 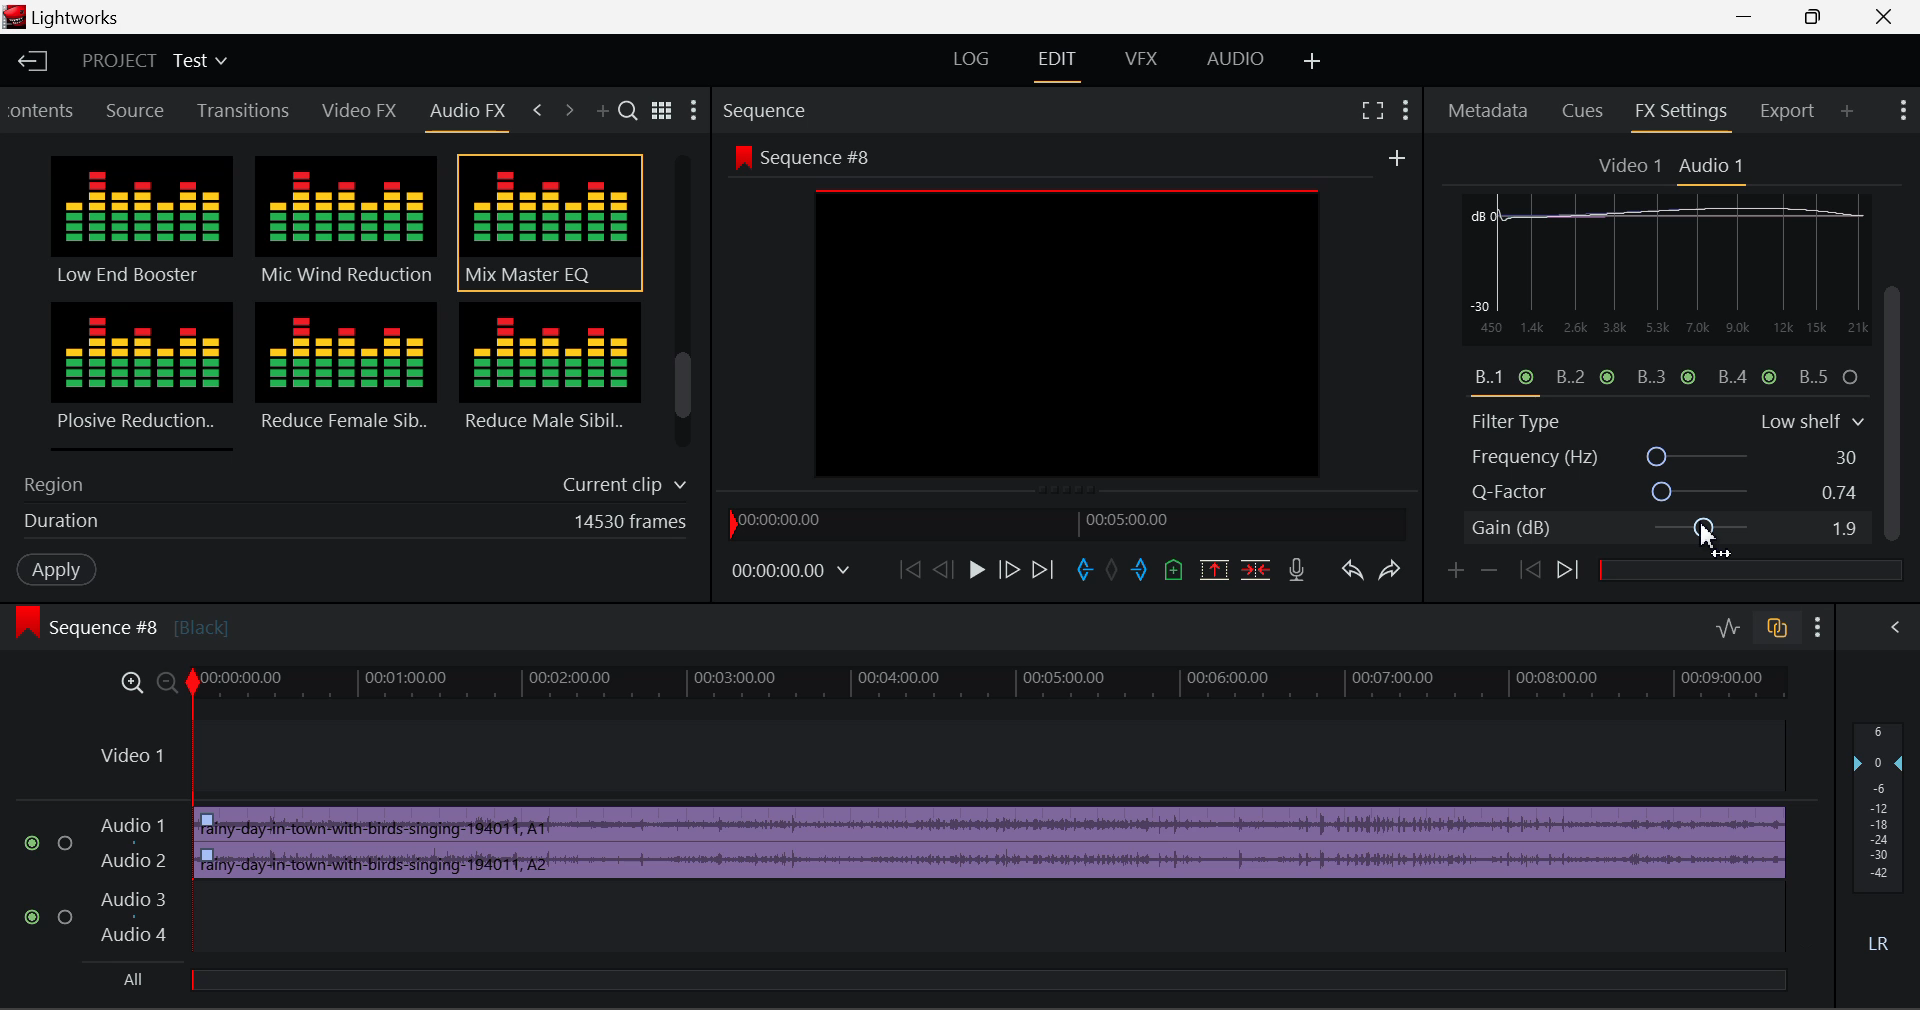 I want to click on EQ Menu Open, so click(x=1482, y=208).